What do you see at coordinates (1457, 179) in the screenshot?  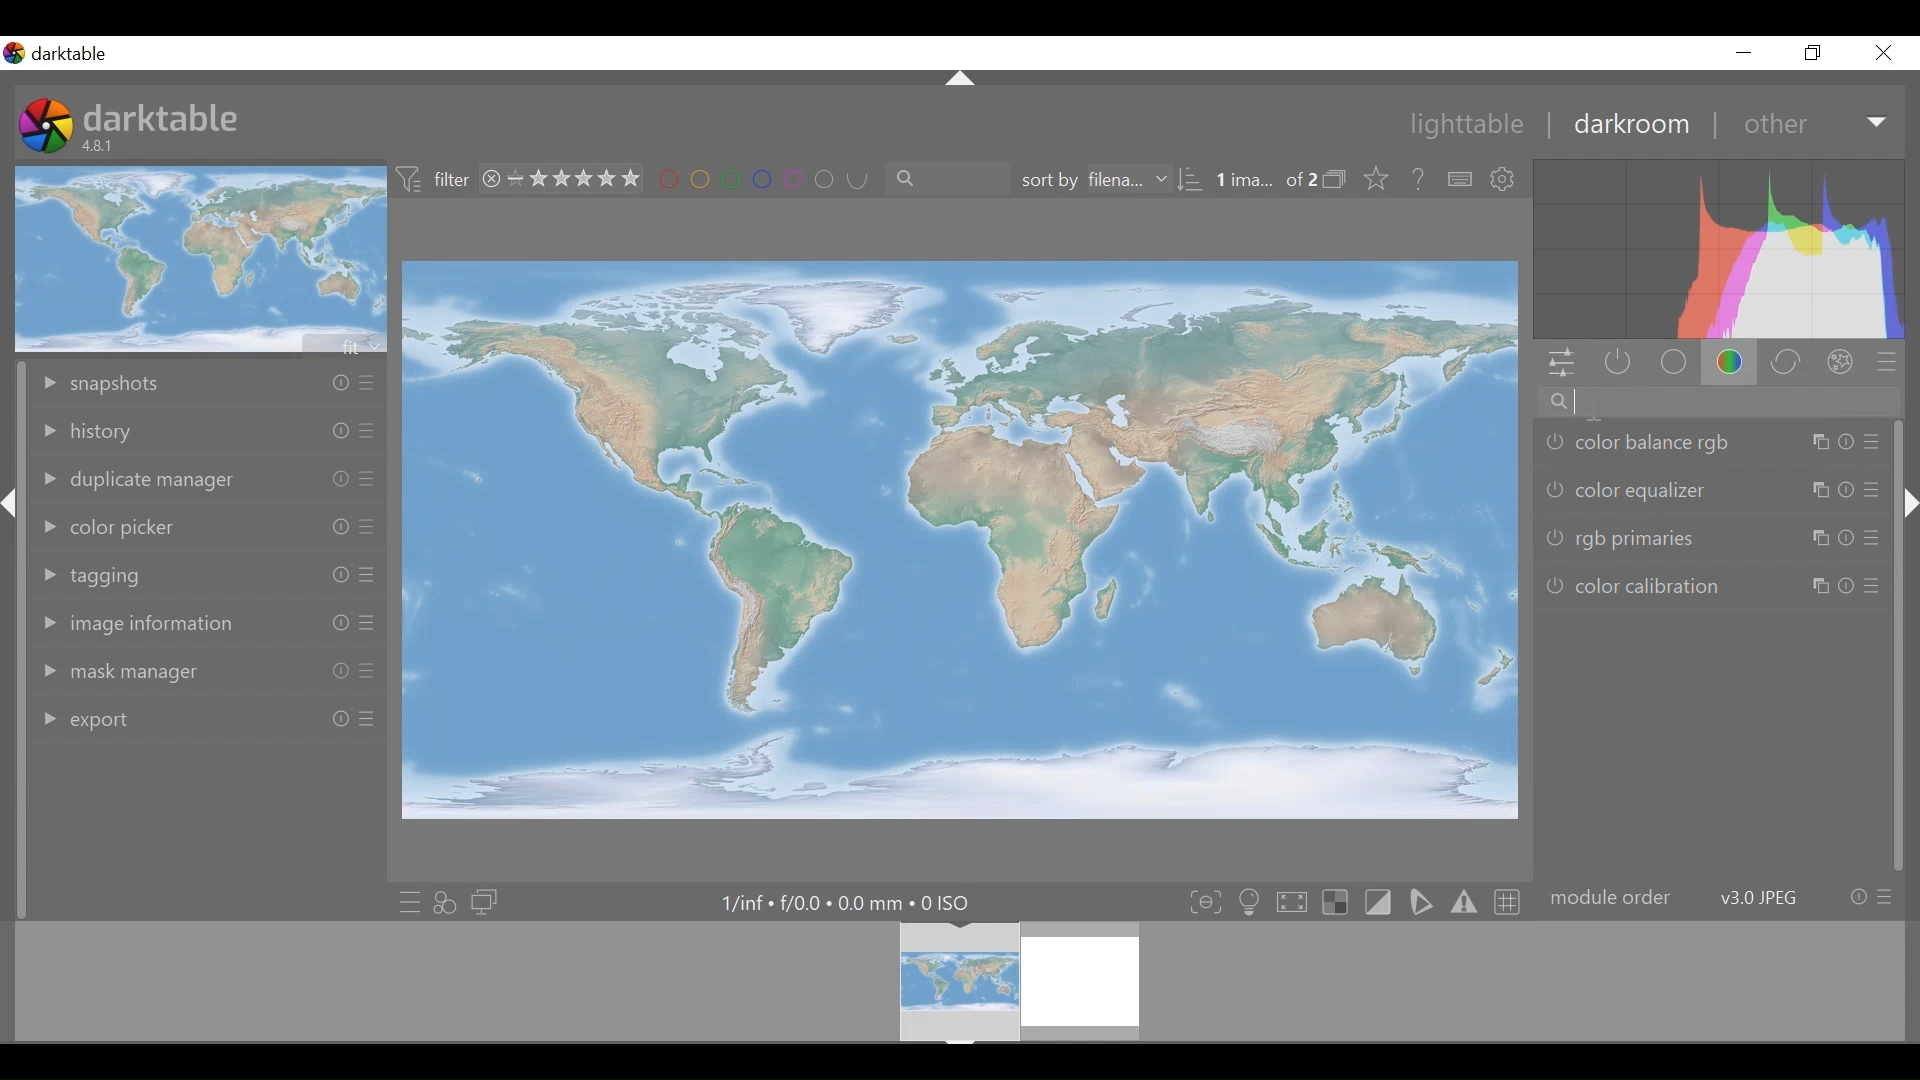 I see `define shortcut ` at bounding box center [1457, 179].